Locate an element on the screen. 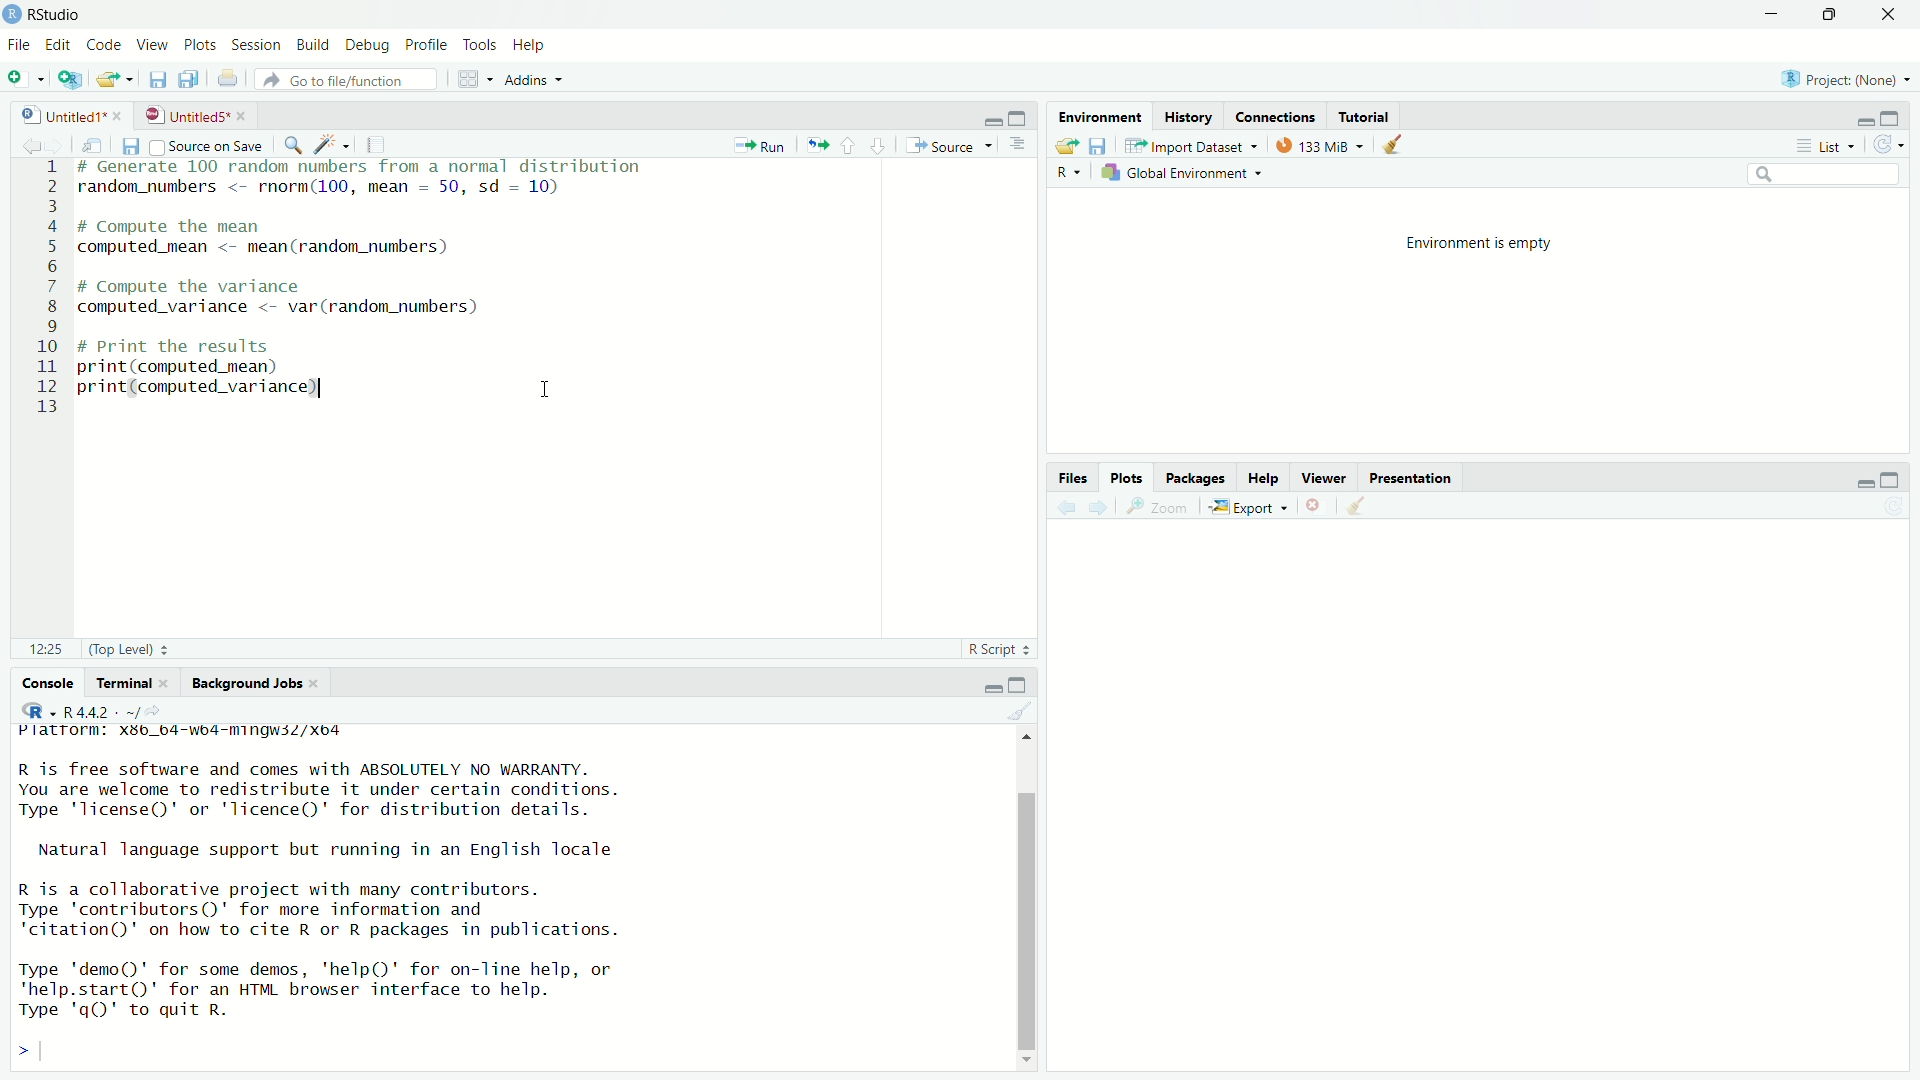  go to previous section/chunk is located at coordinates (849, 145).